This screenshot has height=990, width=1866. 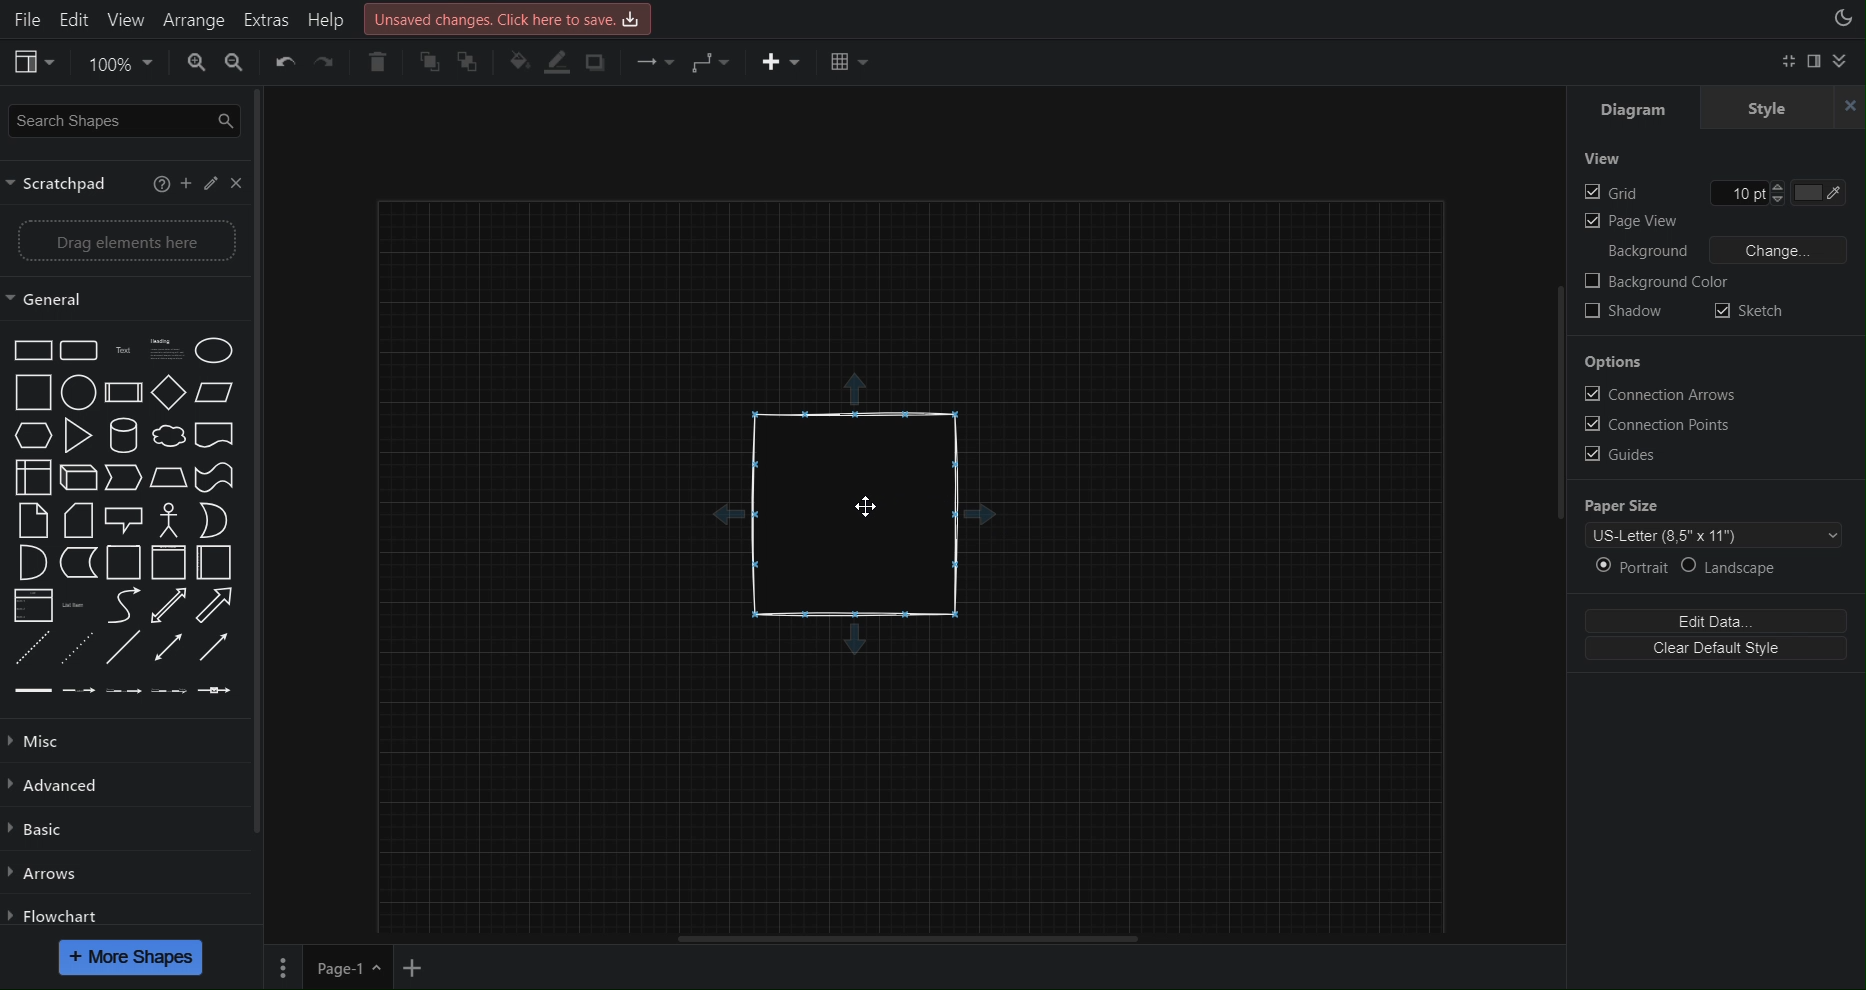 What do you see at coordinates (1751, 309) in the screenshot?
I see `Sketch` at bounding box center [1751, 309].